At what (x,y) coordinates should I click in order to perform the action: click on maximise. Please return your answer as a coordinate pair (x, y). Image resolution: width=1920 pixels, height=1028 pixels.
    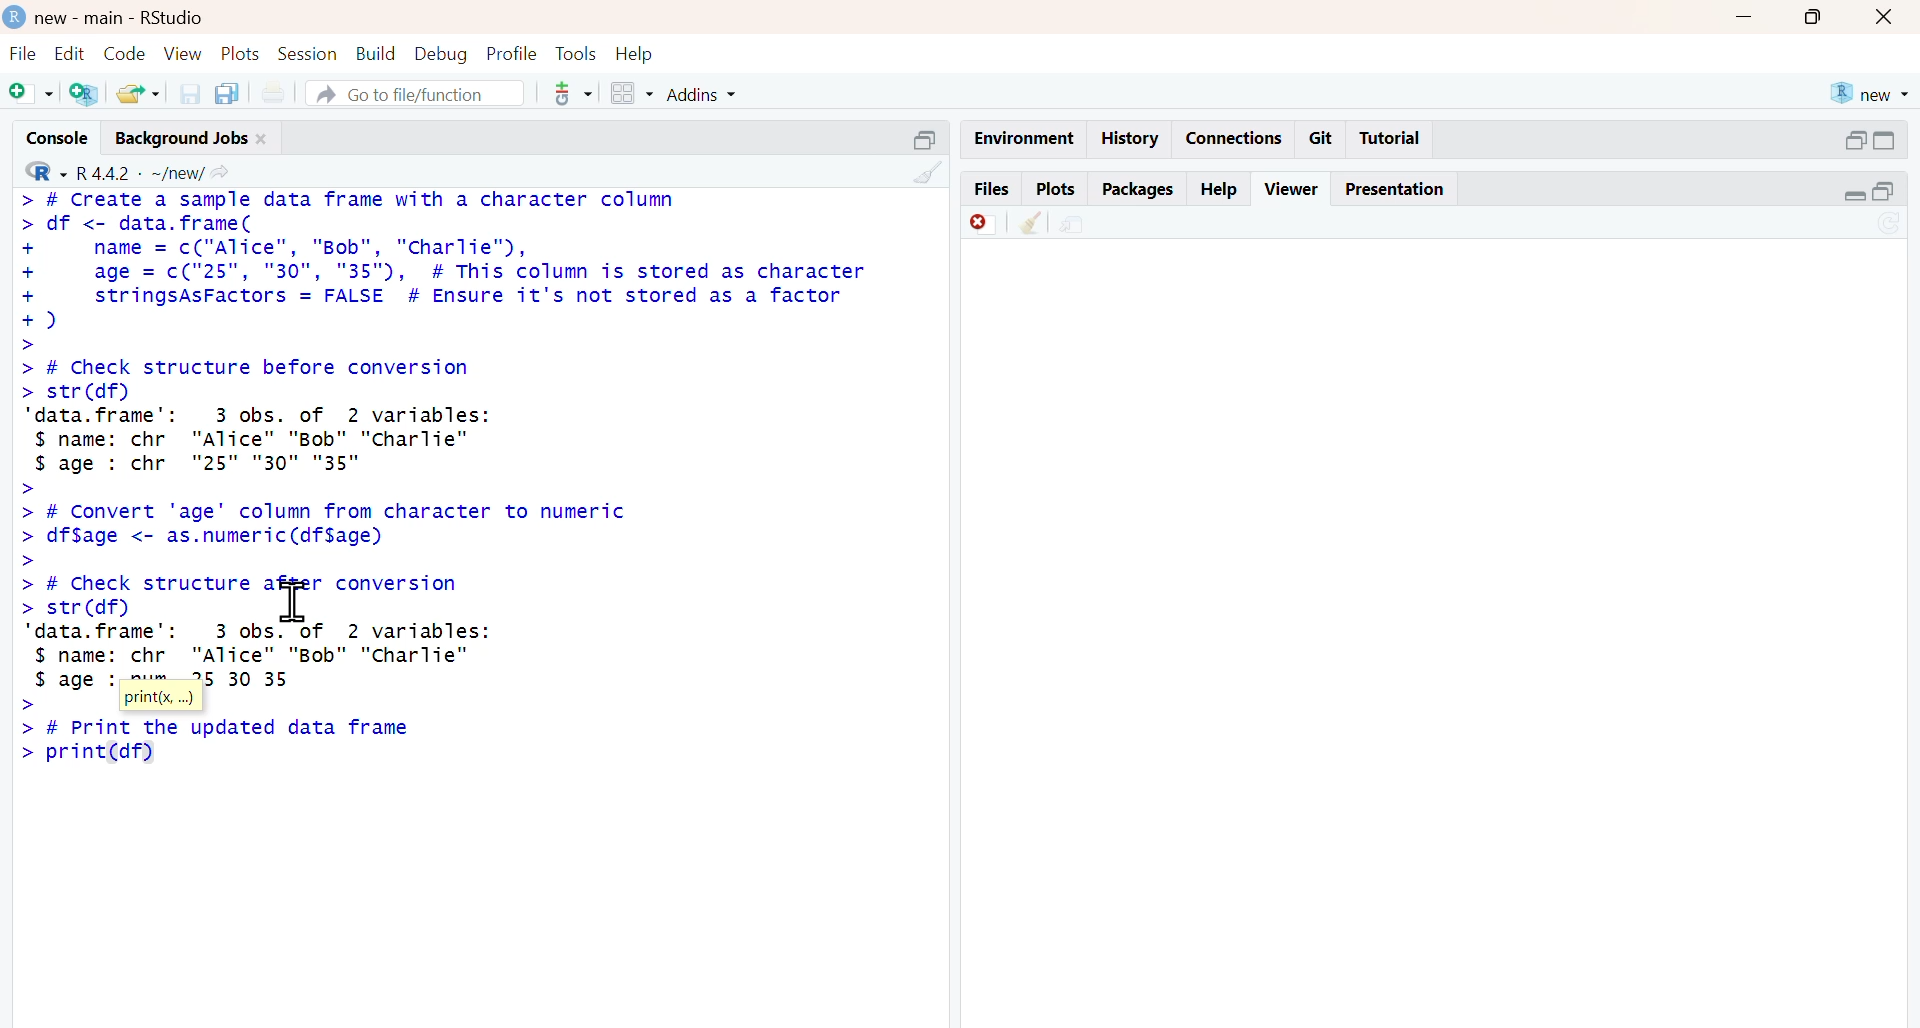
    Looking at the image, I should click on (1812, 16).